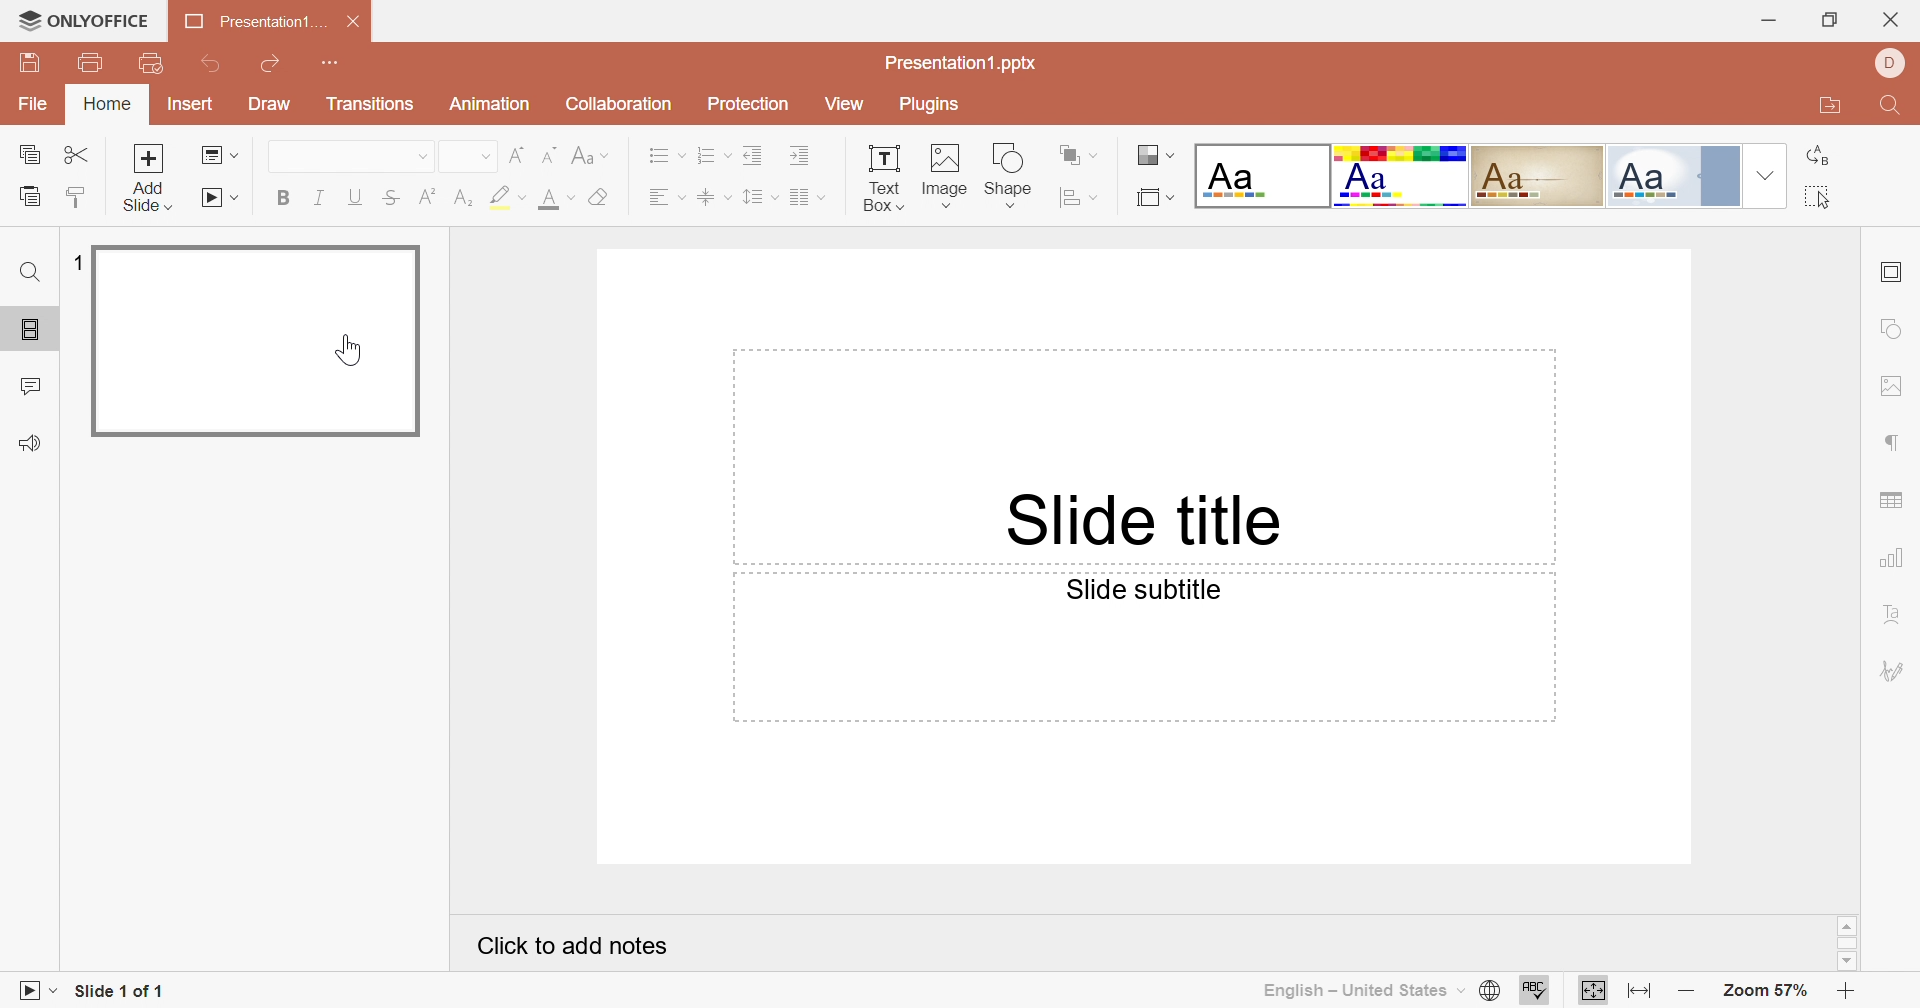 Image resolution: width=1920 pixels, height=1008 pixels. What do you see at coordinates (1093, 154) in the screenshot?
I see `Drop Down` at bounding box center [1093, 154].